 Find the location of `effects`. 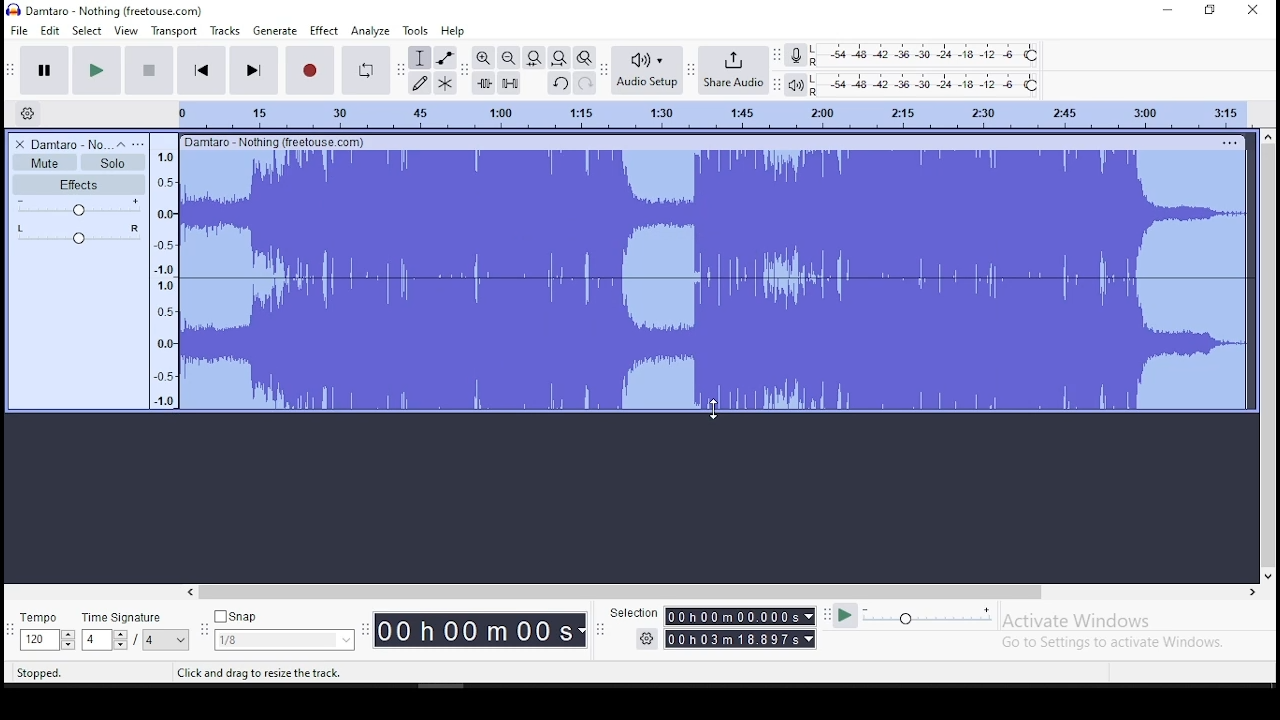

effects is located at coordinates (324, 31).